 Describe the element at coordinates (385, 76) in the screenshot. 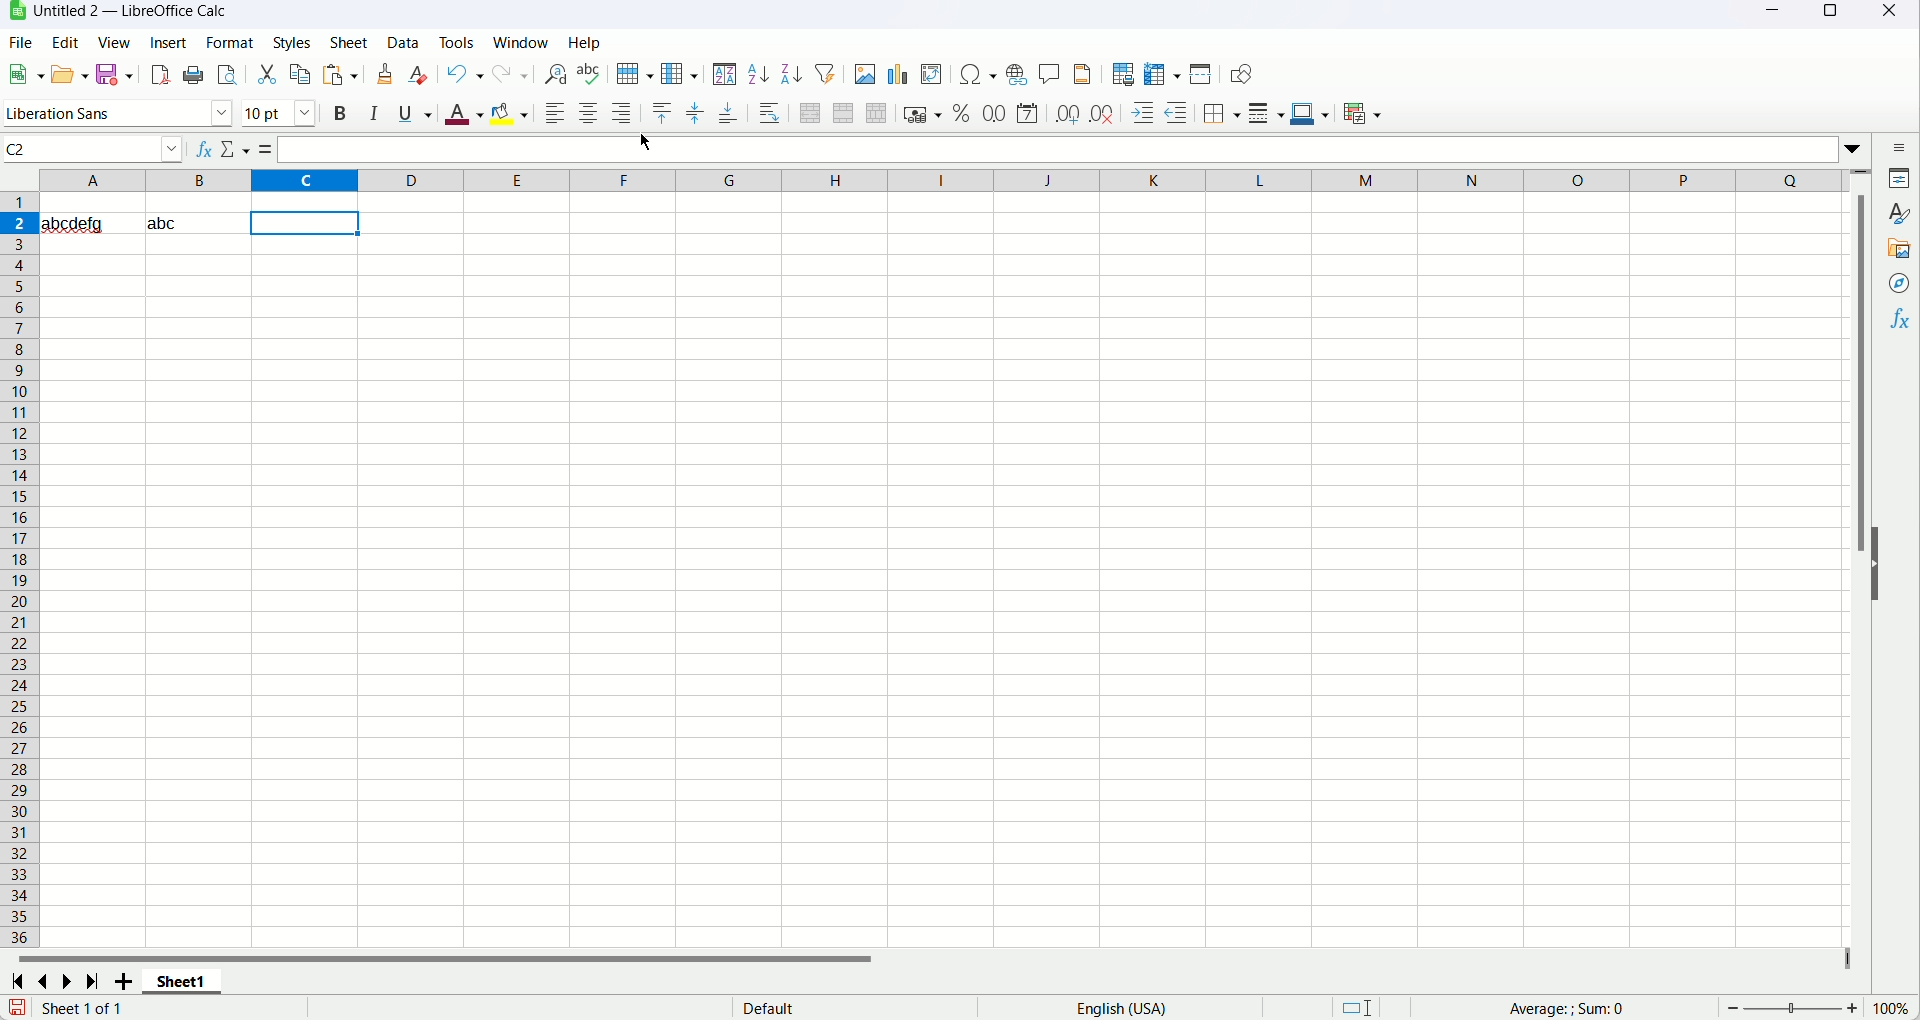

I see `clone formatting` at that location.